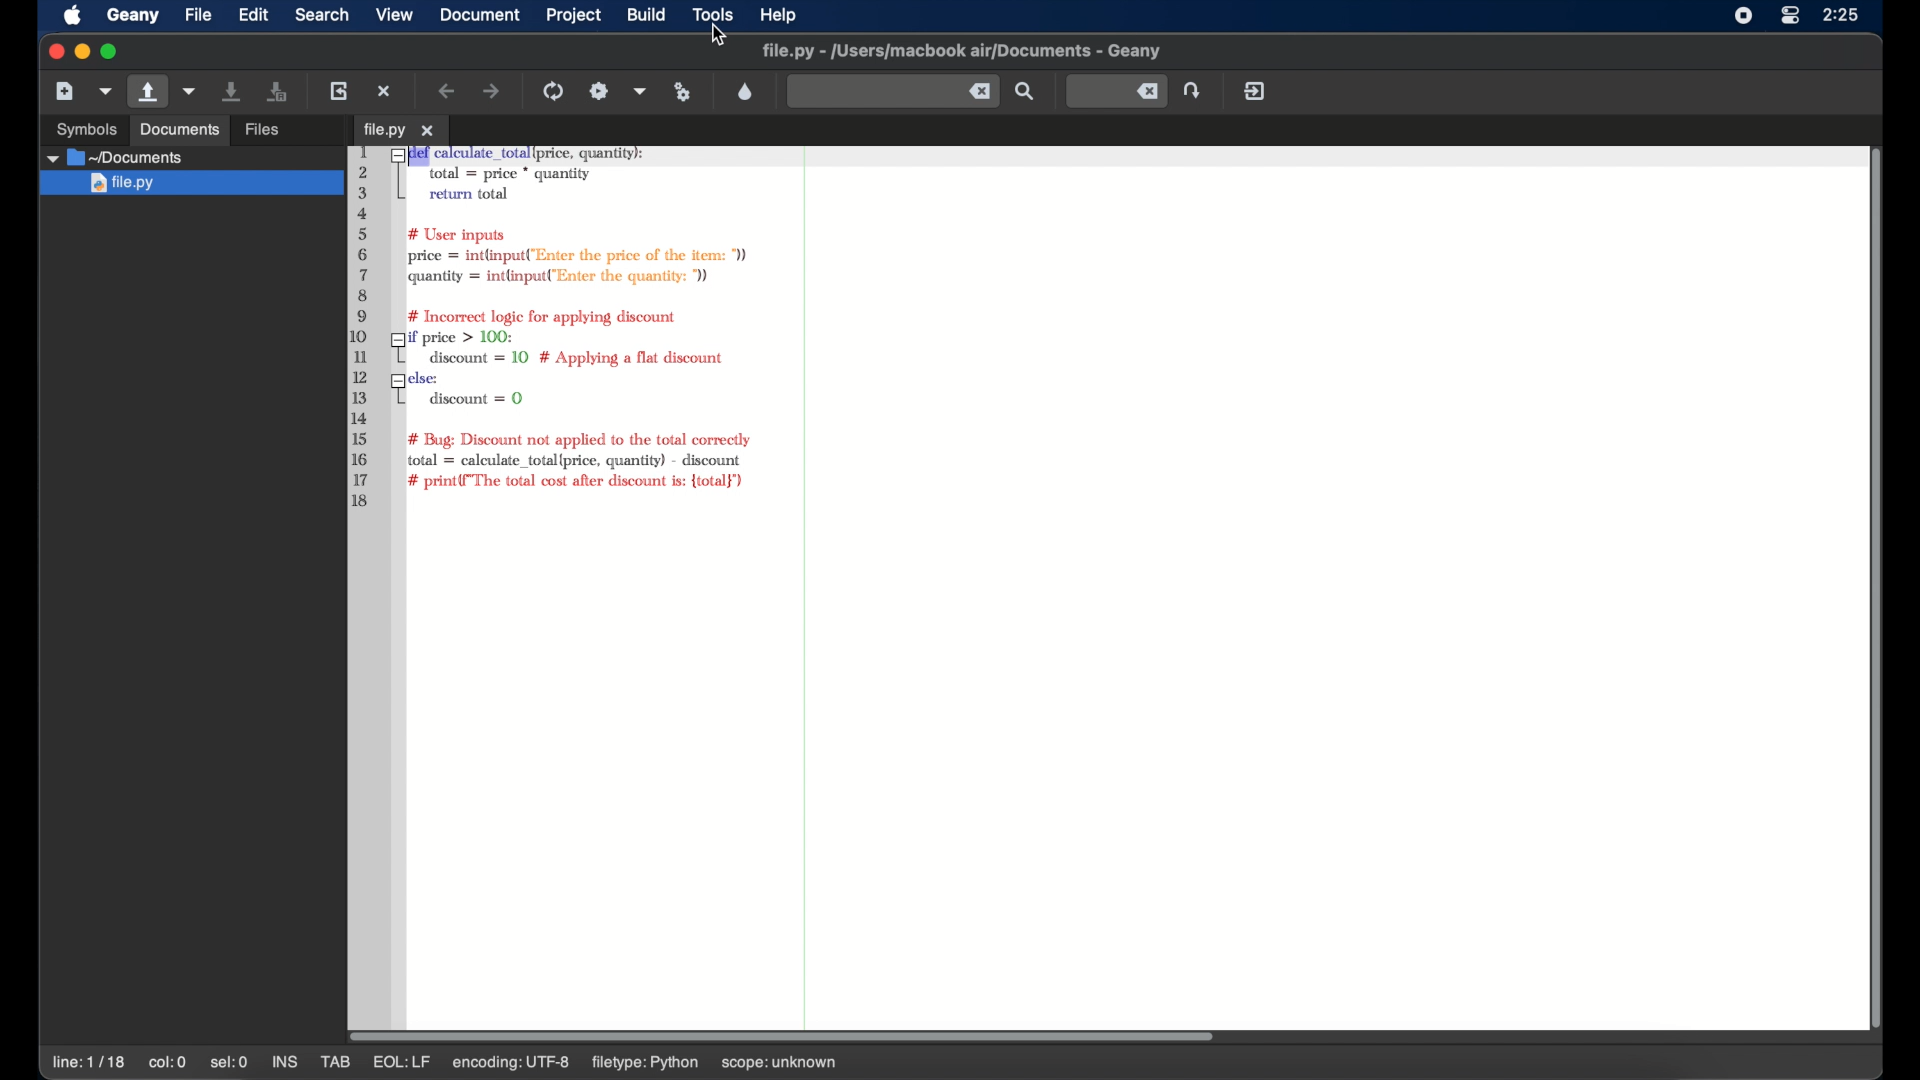 This screenshot has height=1080, width=1920. Describe the element at coordinates (571, 1062) in the screenshot. I see `encoding: utf-8` at that location.